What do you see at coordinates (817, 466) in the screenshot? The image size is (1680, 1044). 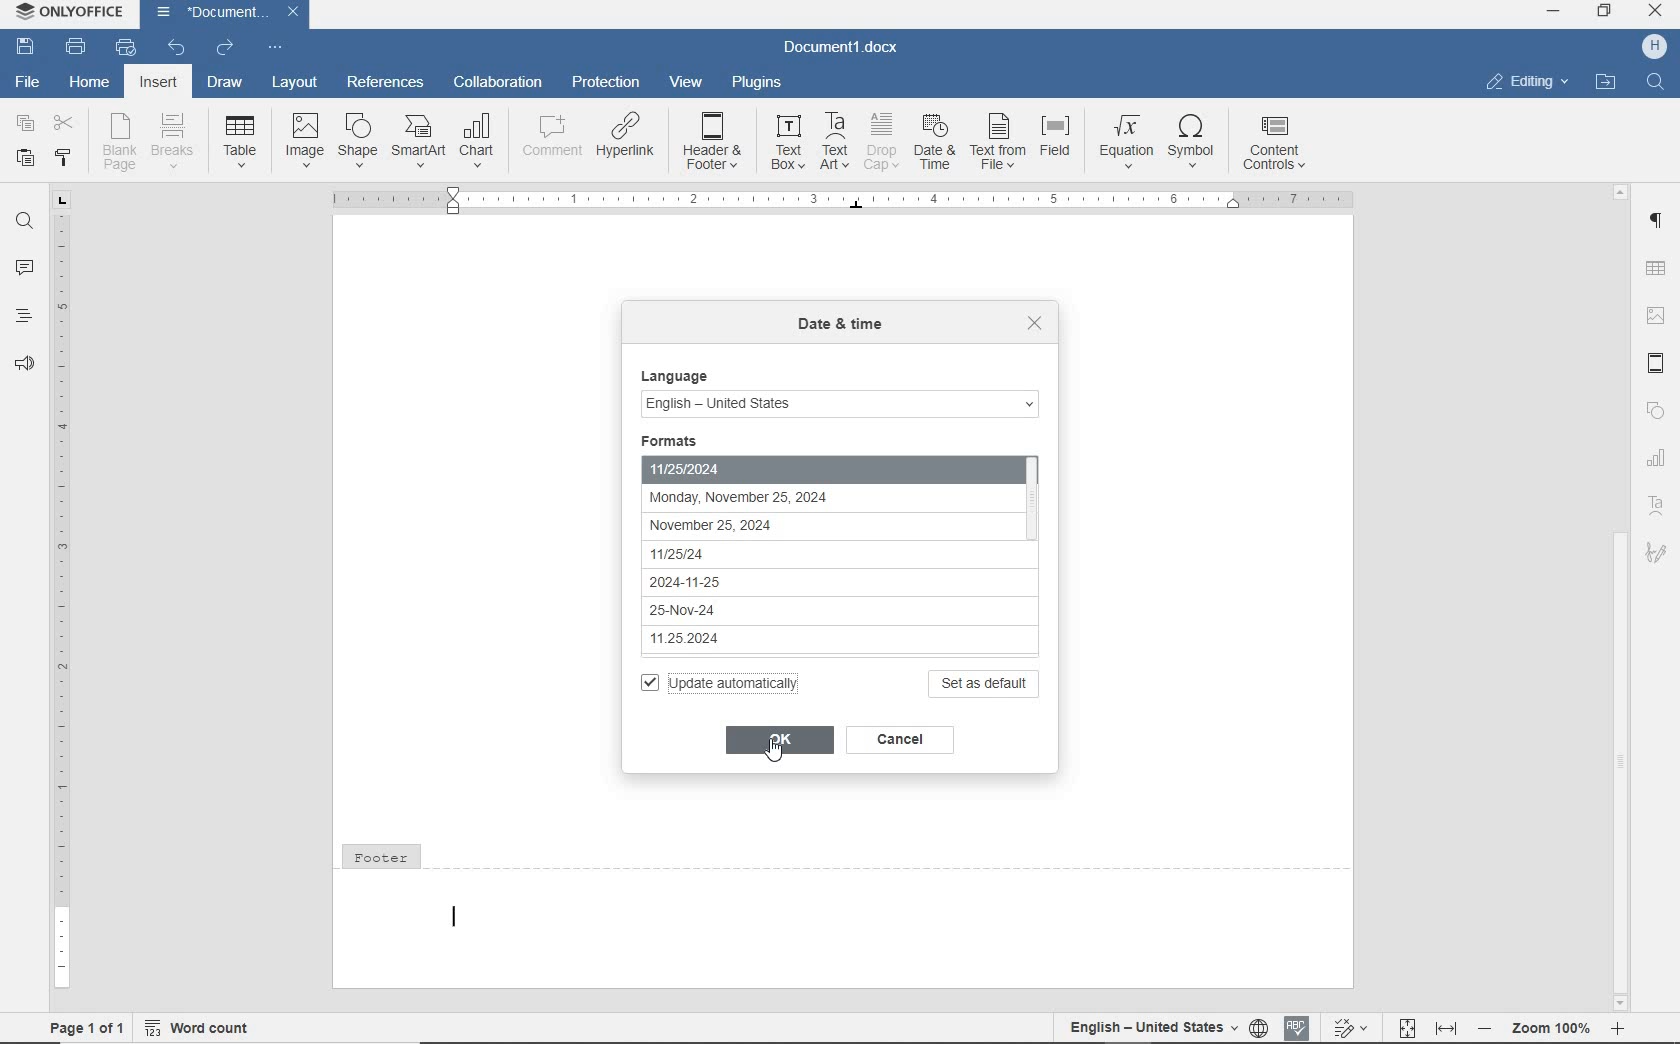 I see `11/25/2024` at bounding box center [817, 466].